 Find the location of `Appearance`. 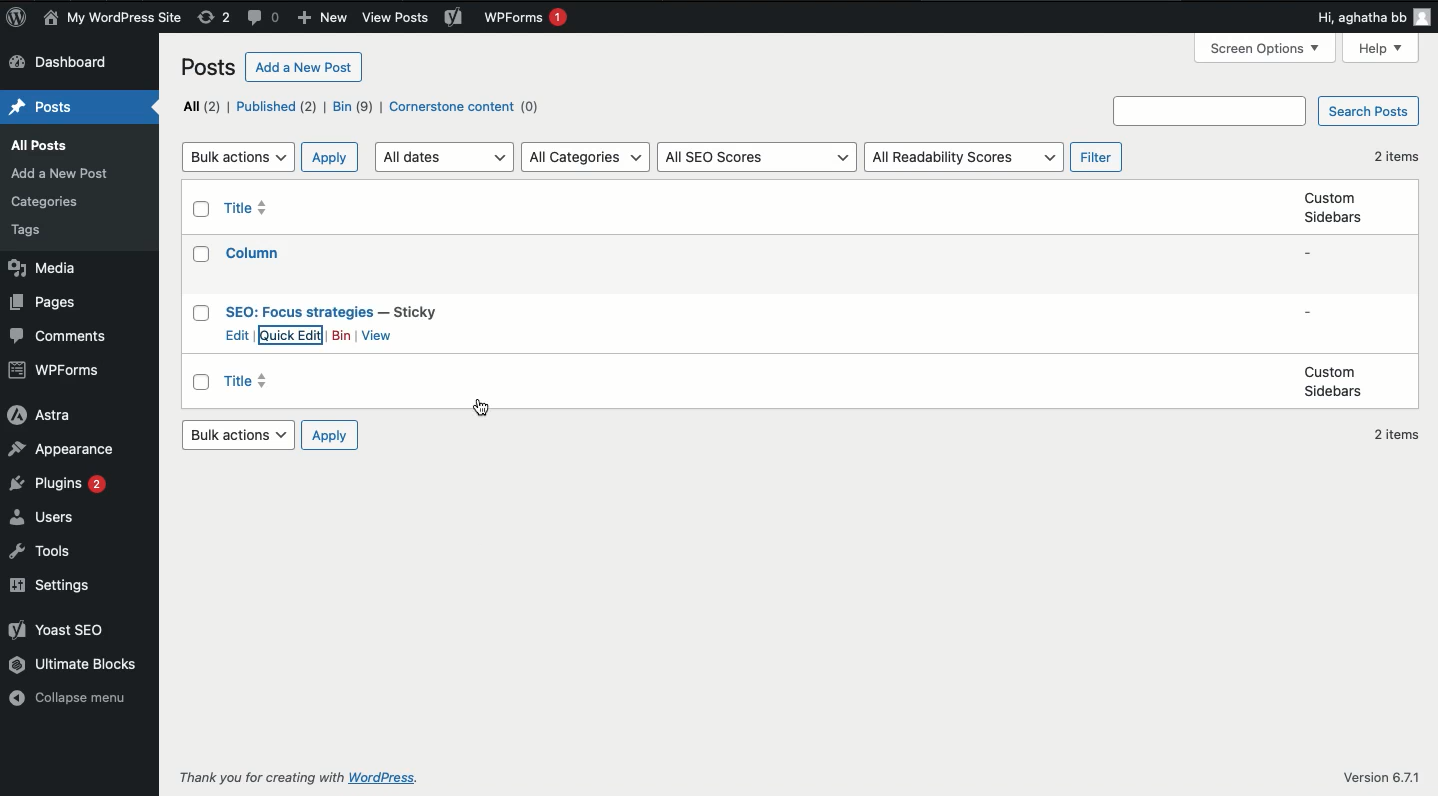

Appearance is located at coordinates (61, 450).